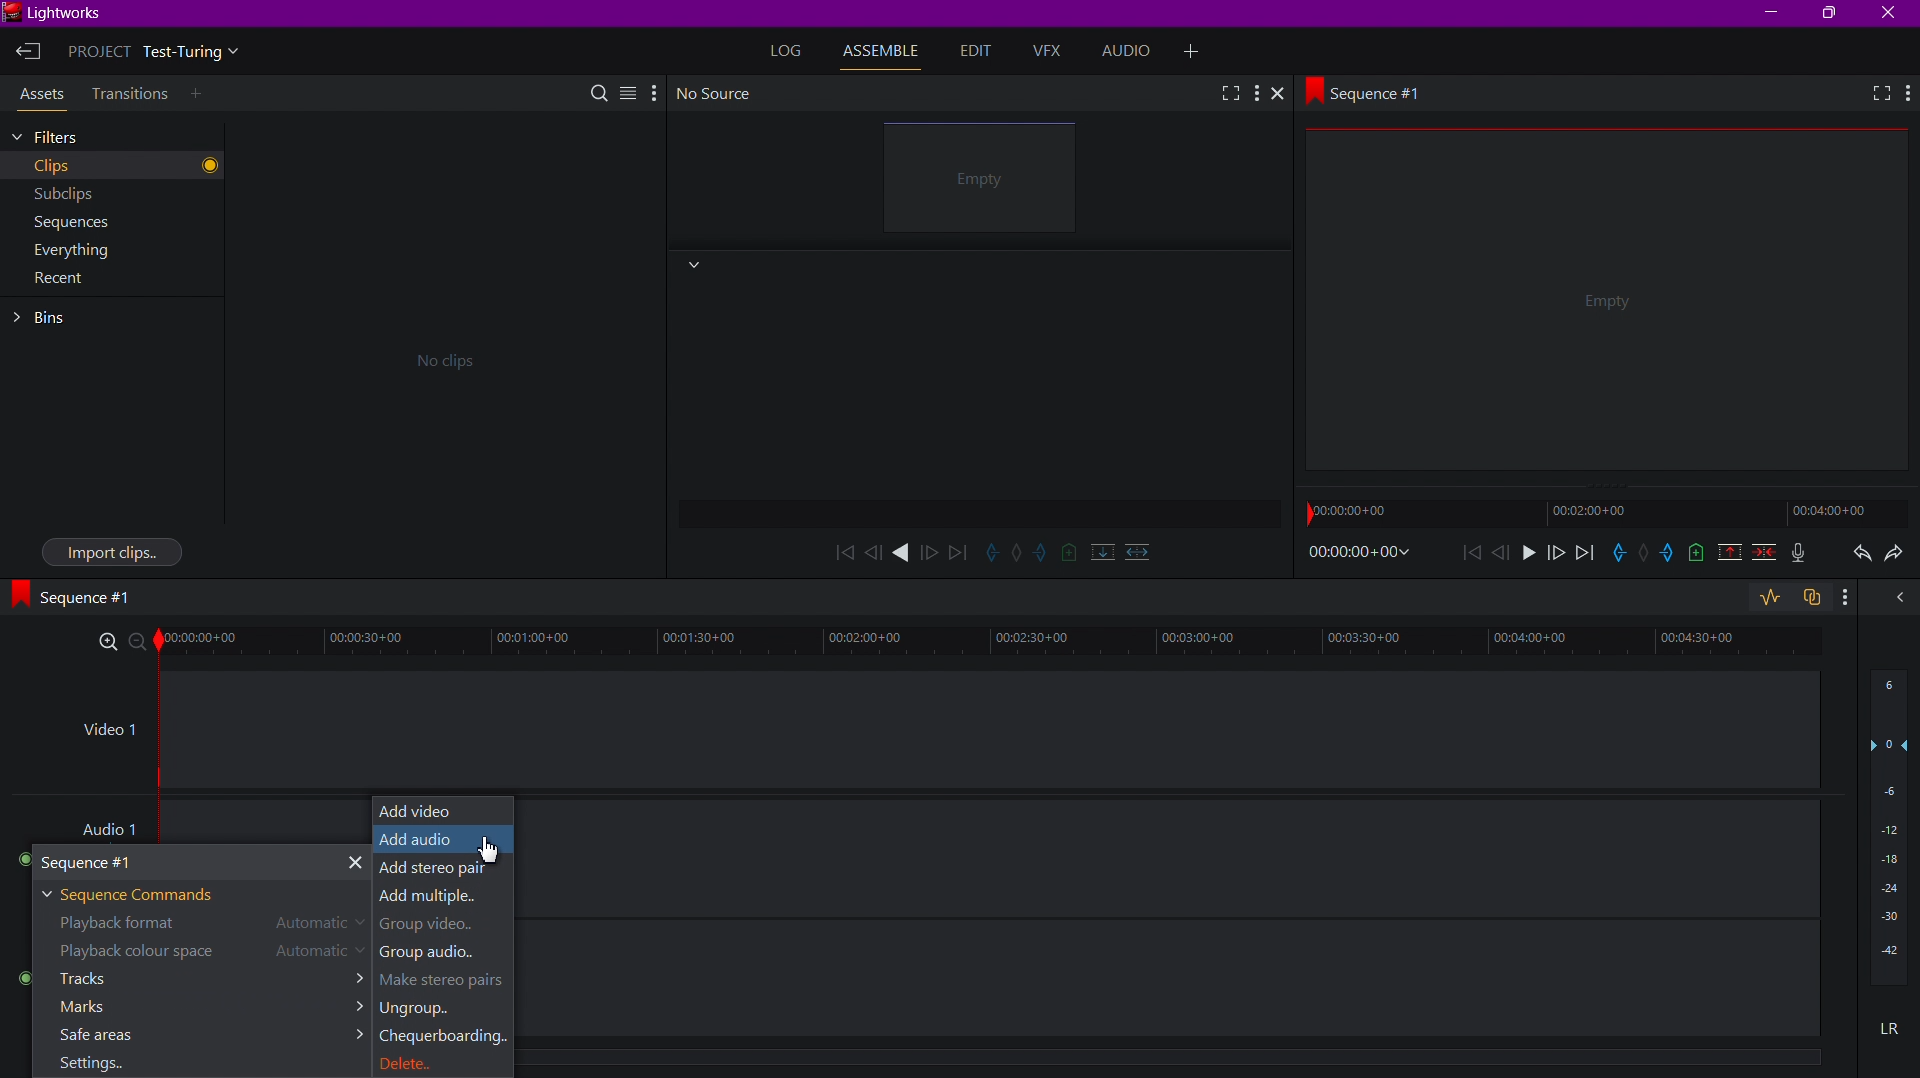 This screenshot has height=1078, width=1920. Describe the element at coordinates (92, 1064) in the screenshot. I see `Settings` at that location.